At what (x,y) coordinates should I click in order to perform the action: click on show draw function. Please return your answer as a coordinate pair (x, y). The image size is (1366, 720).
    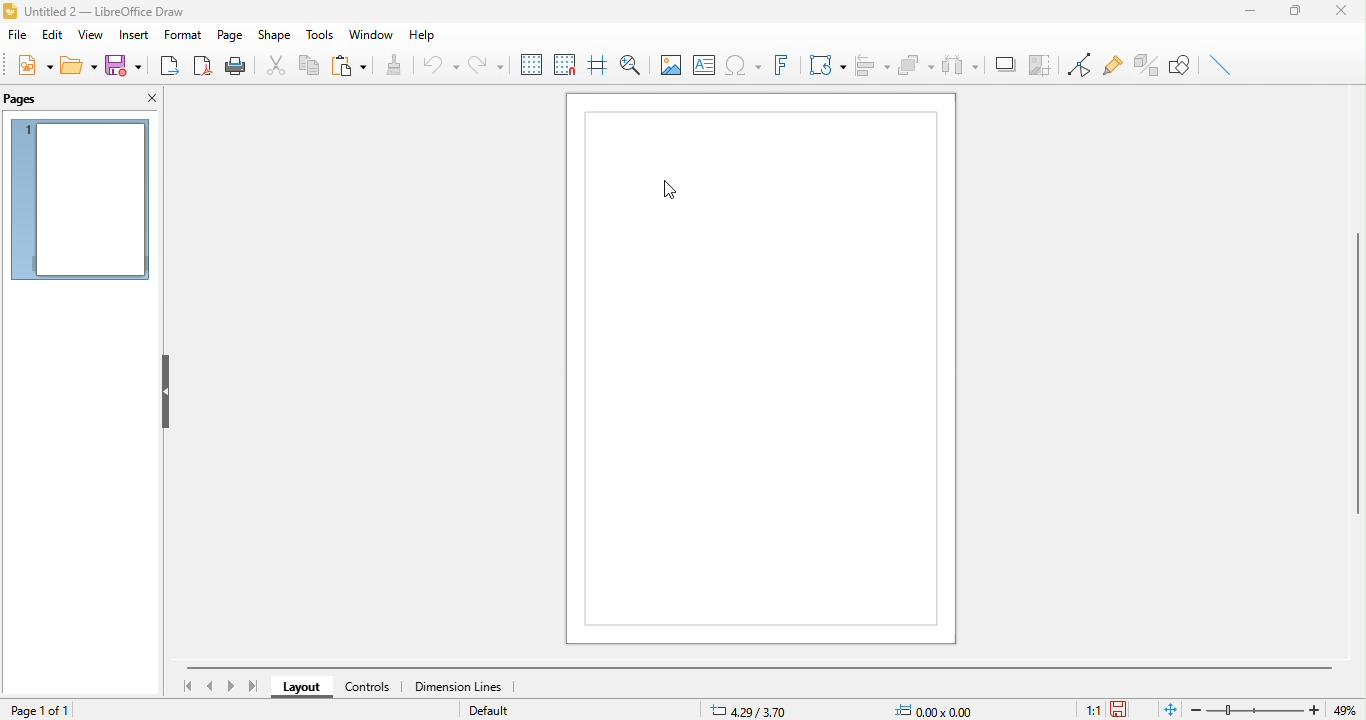
    Looking at the image, I should click on (1184, 64).